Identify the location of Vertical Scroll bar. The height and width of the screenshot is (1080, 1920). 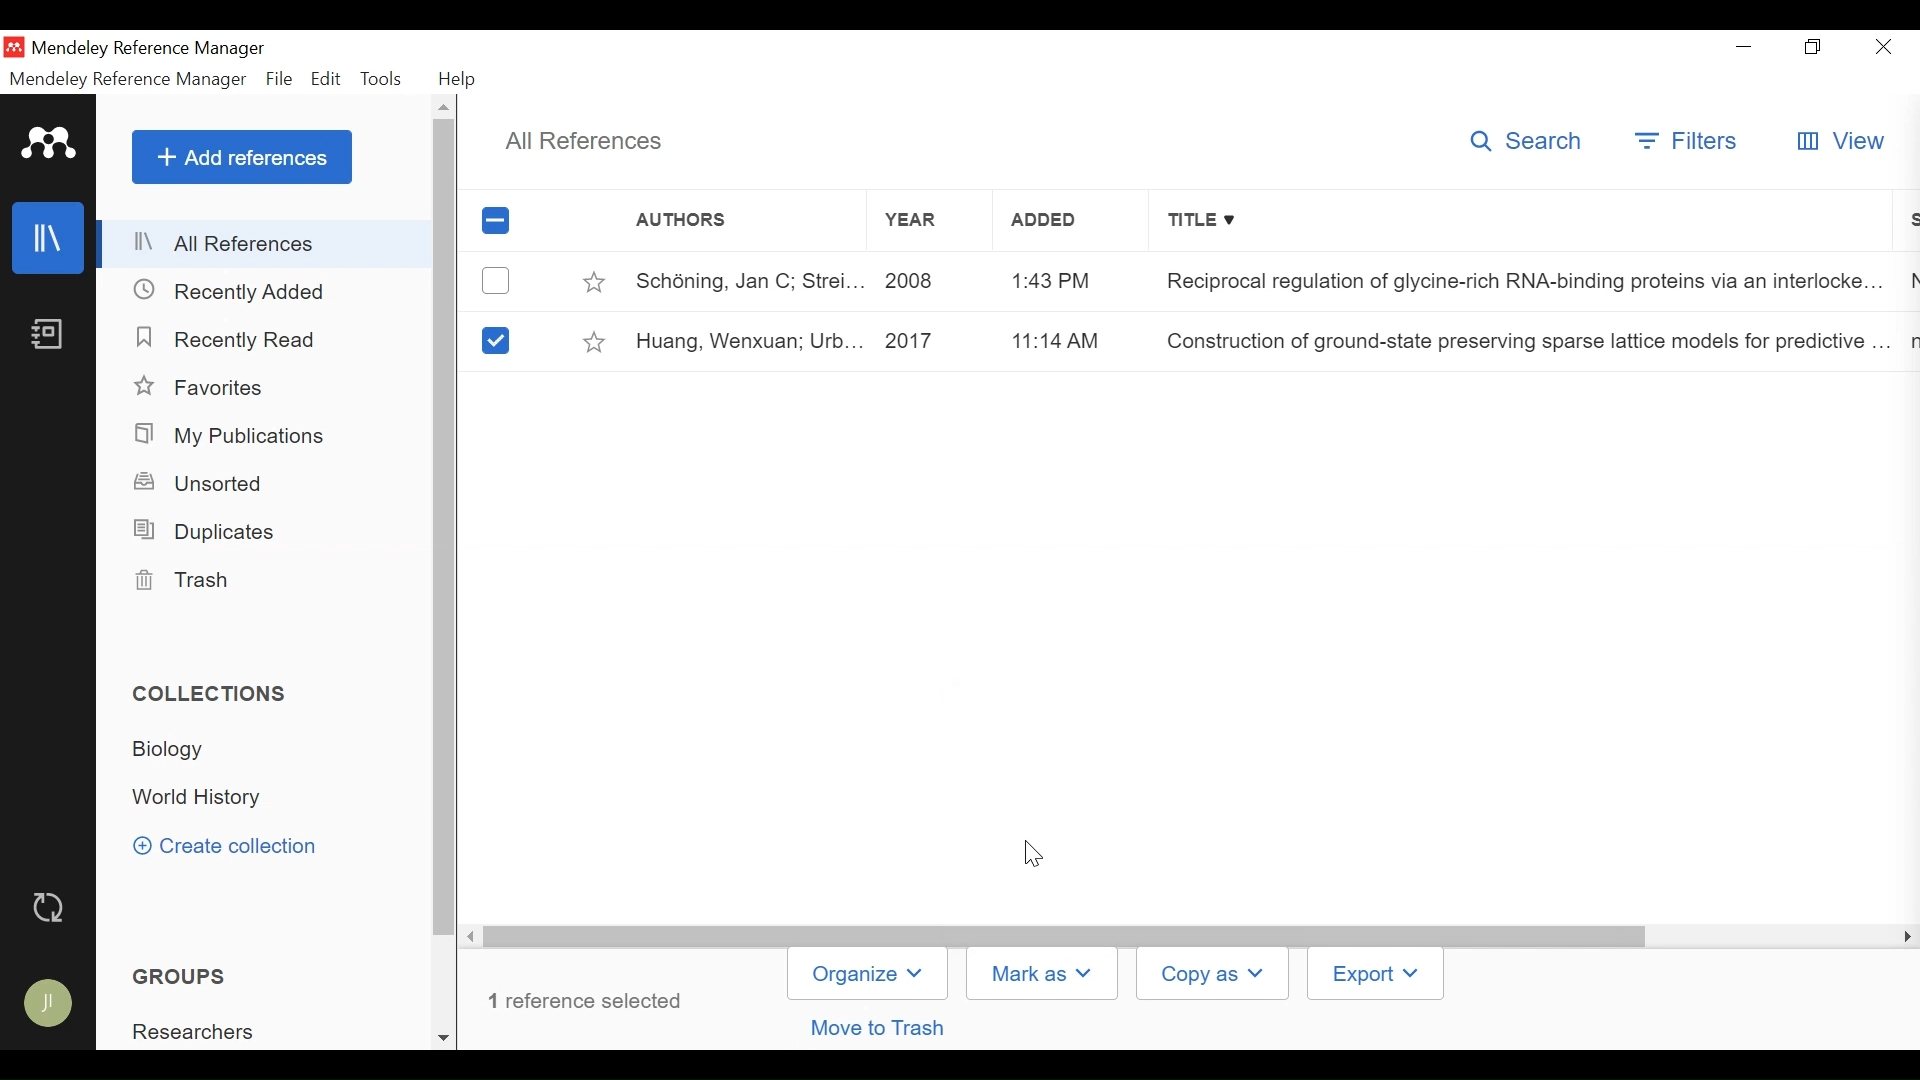
(446, 529).